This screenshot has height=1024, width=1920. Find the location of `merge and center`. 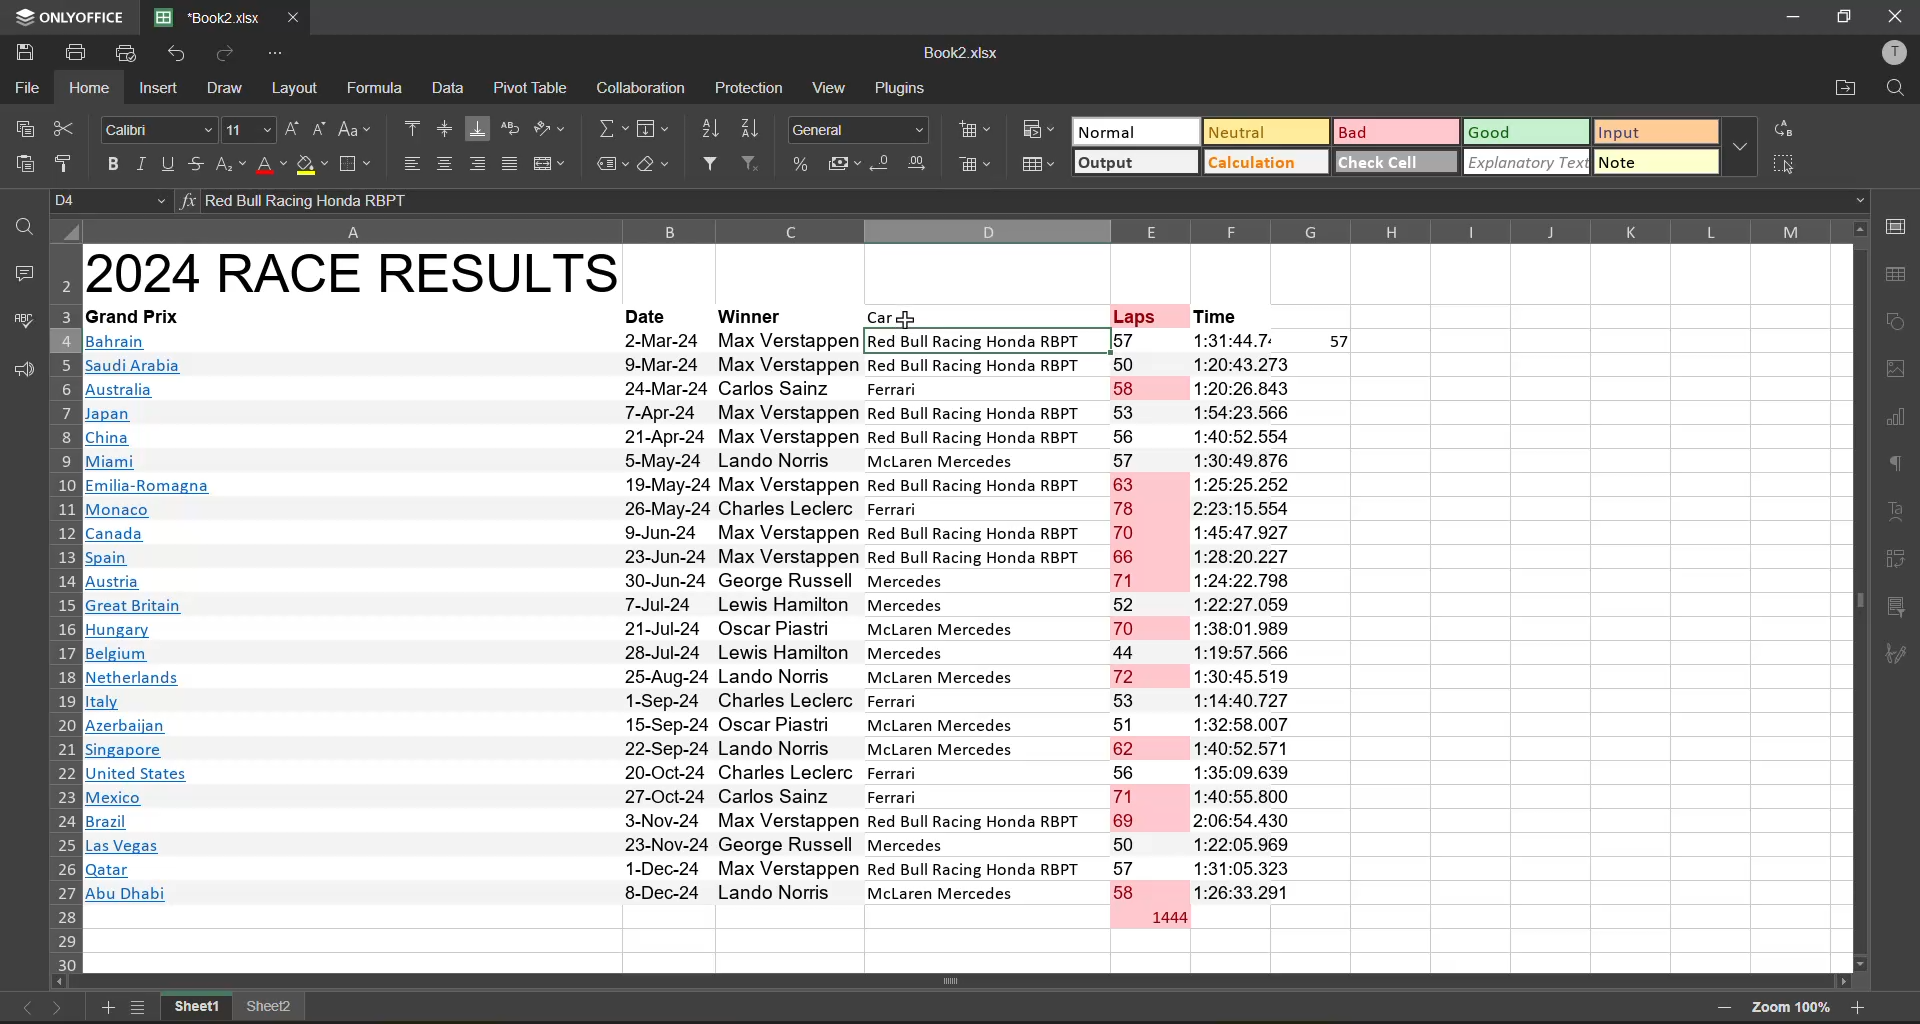

merge and center is located at coordinates (551, 165).